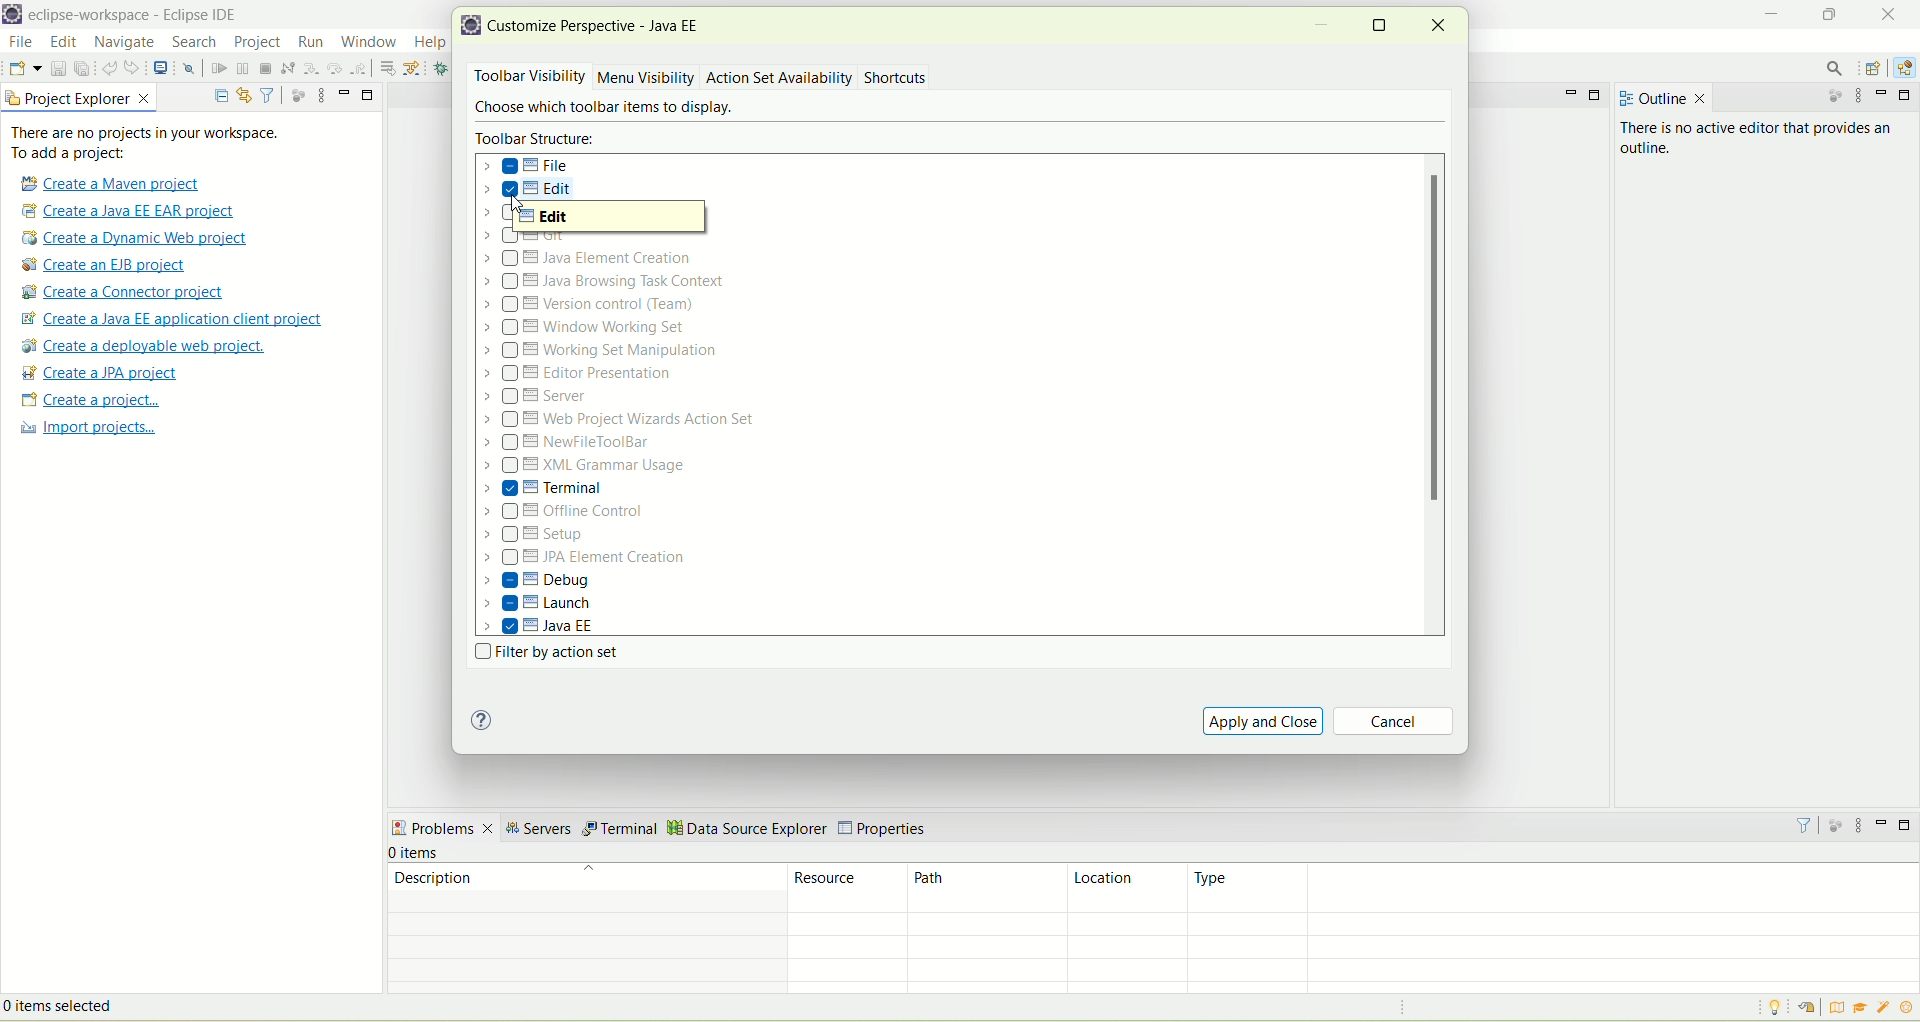 This screenshot has width=1920, height=1022. Describe the element at coordinates (1814, 1009) in the screenshot. I see `restore welcome` at that location.